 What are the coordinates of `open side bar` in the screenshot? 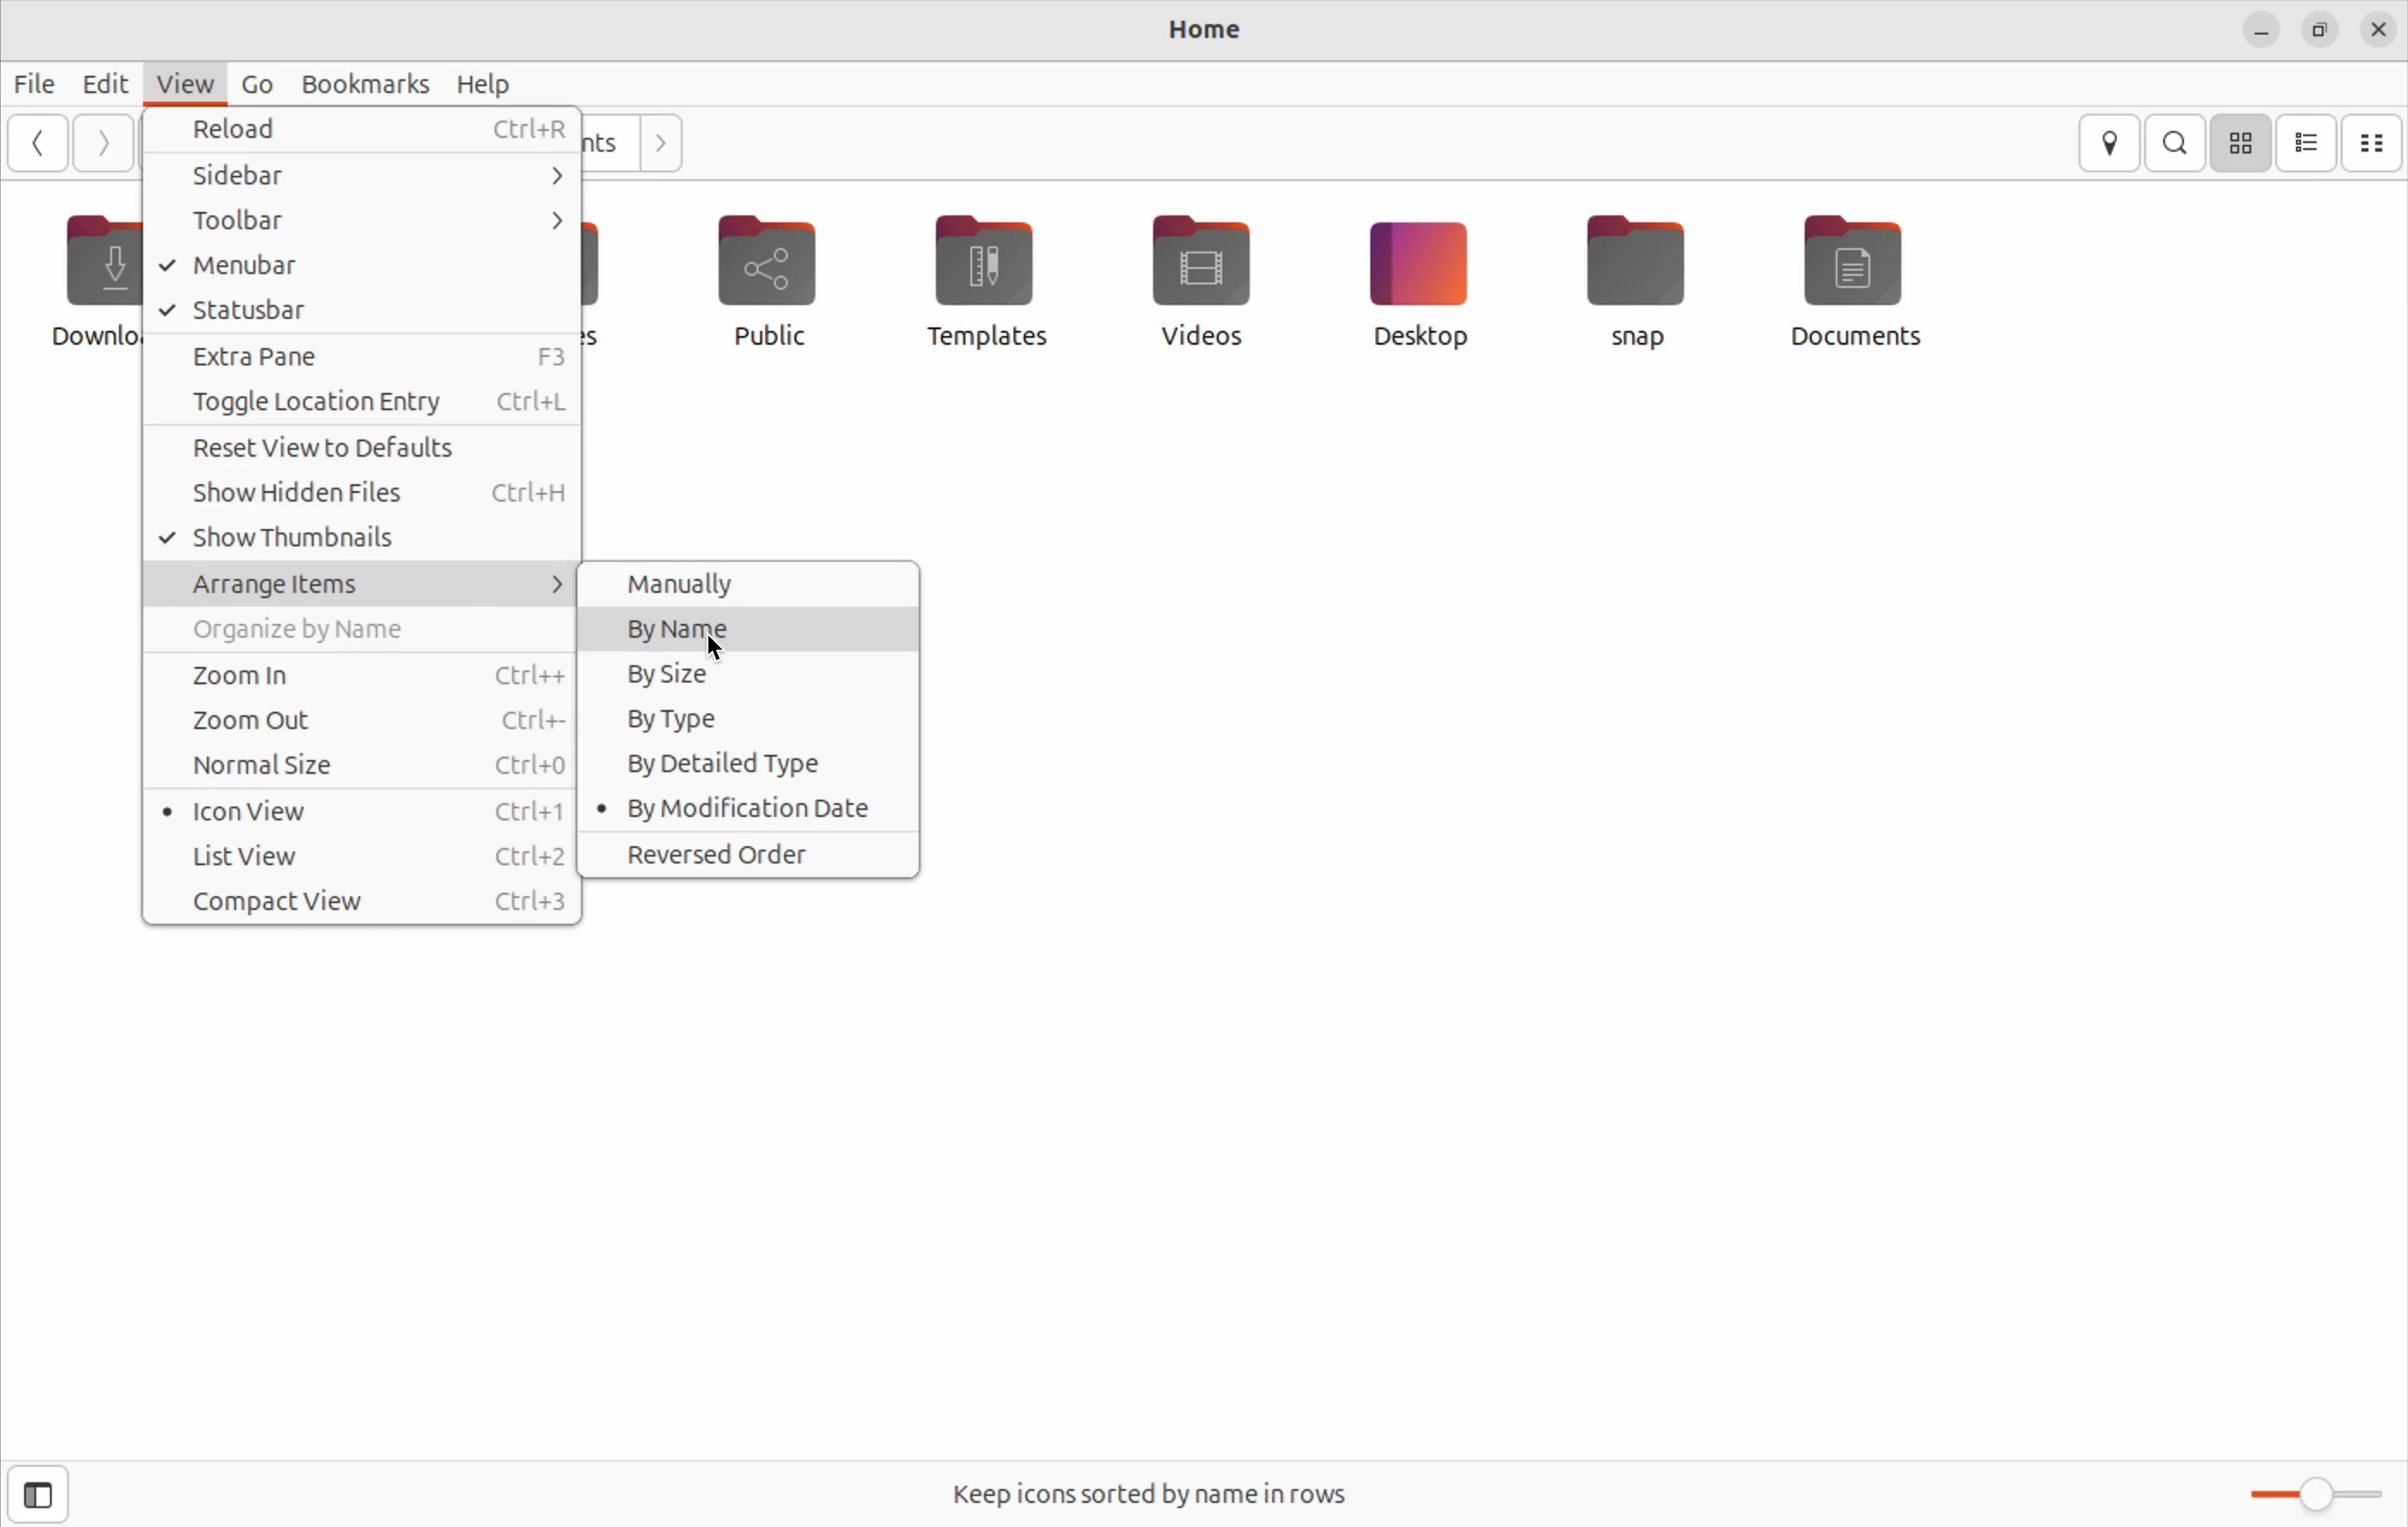 It's located at (39, 1495).